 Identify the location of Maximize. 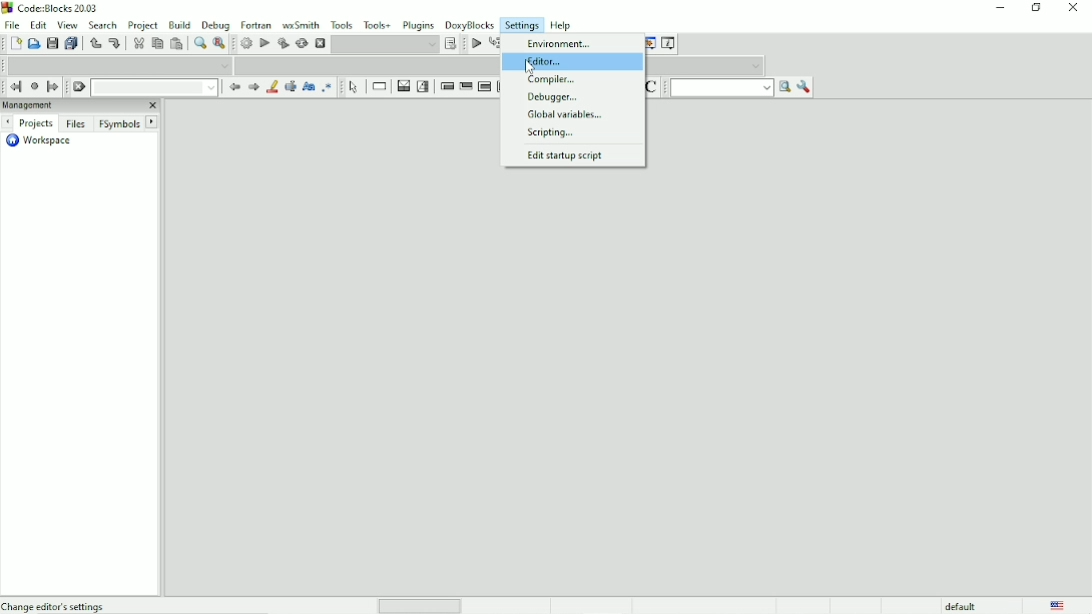
(1035, 8).